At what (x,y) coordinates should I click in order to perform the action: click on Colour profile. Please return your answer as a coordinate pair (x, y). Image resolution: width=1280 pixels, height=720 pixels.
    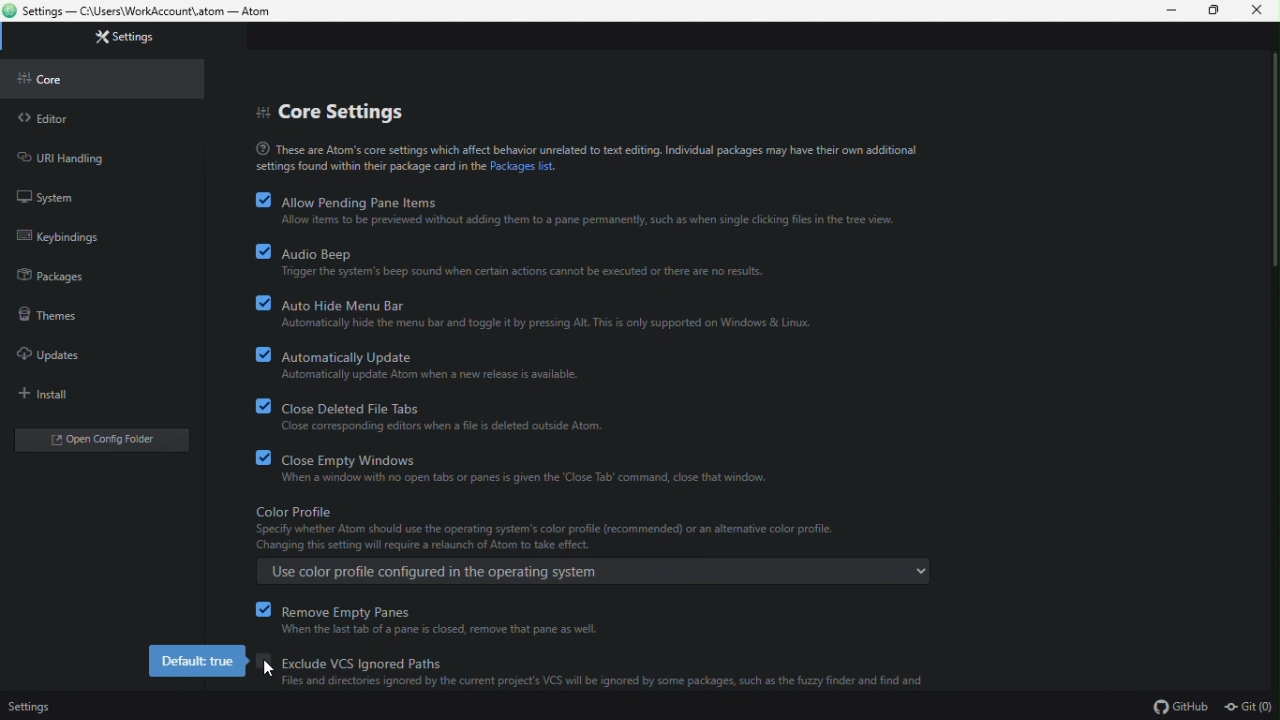
    Looking at the image, I should click on (586, 542).